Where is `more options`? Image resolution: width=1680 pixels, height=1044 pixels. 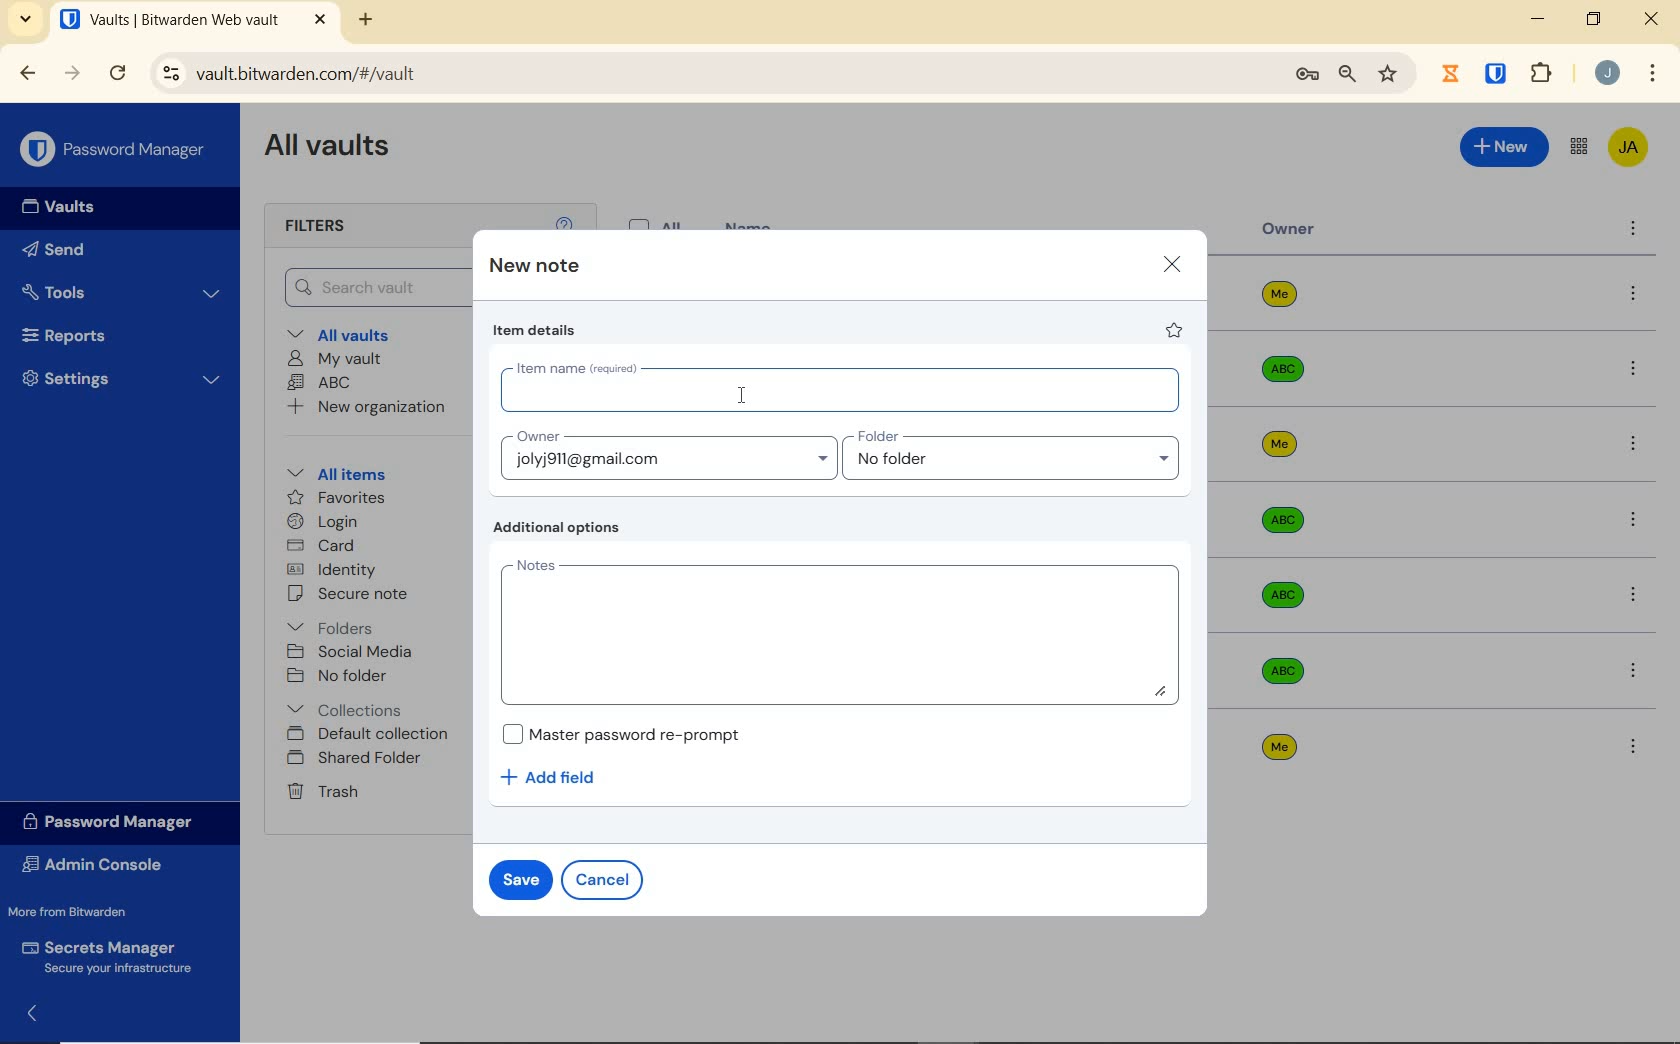
more options is located at coordinates (1633, 746).